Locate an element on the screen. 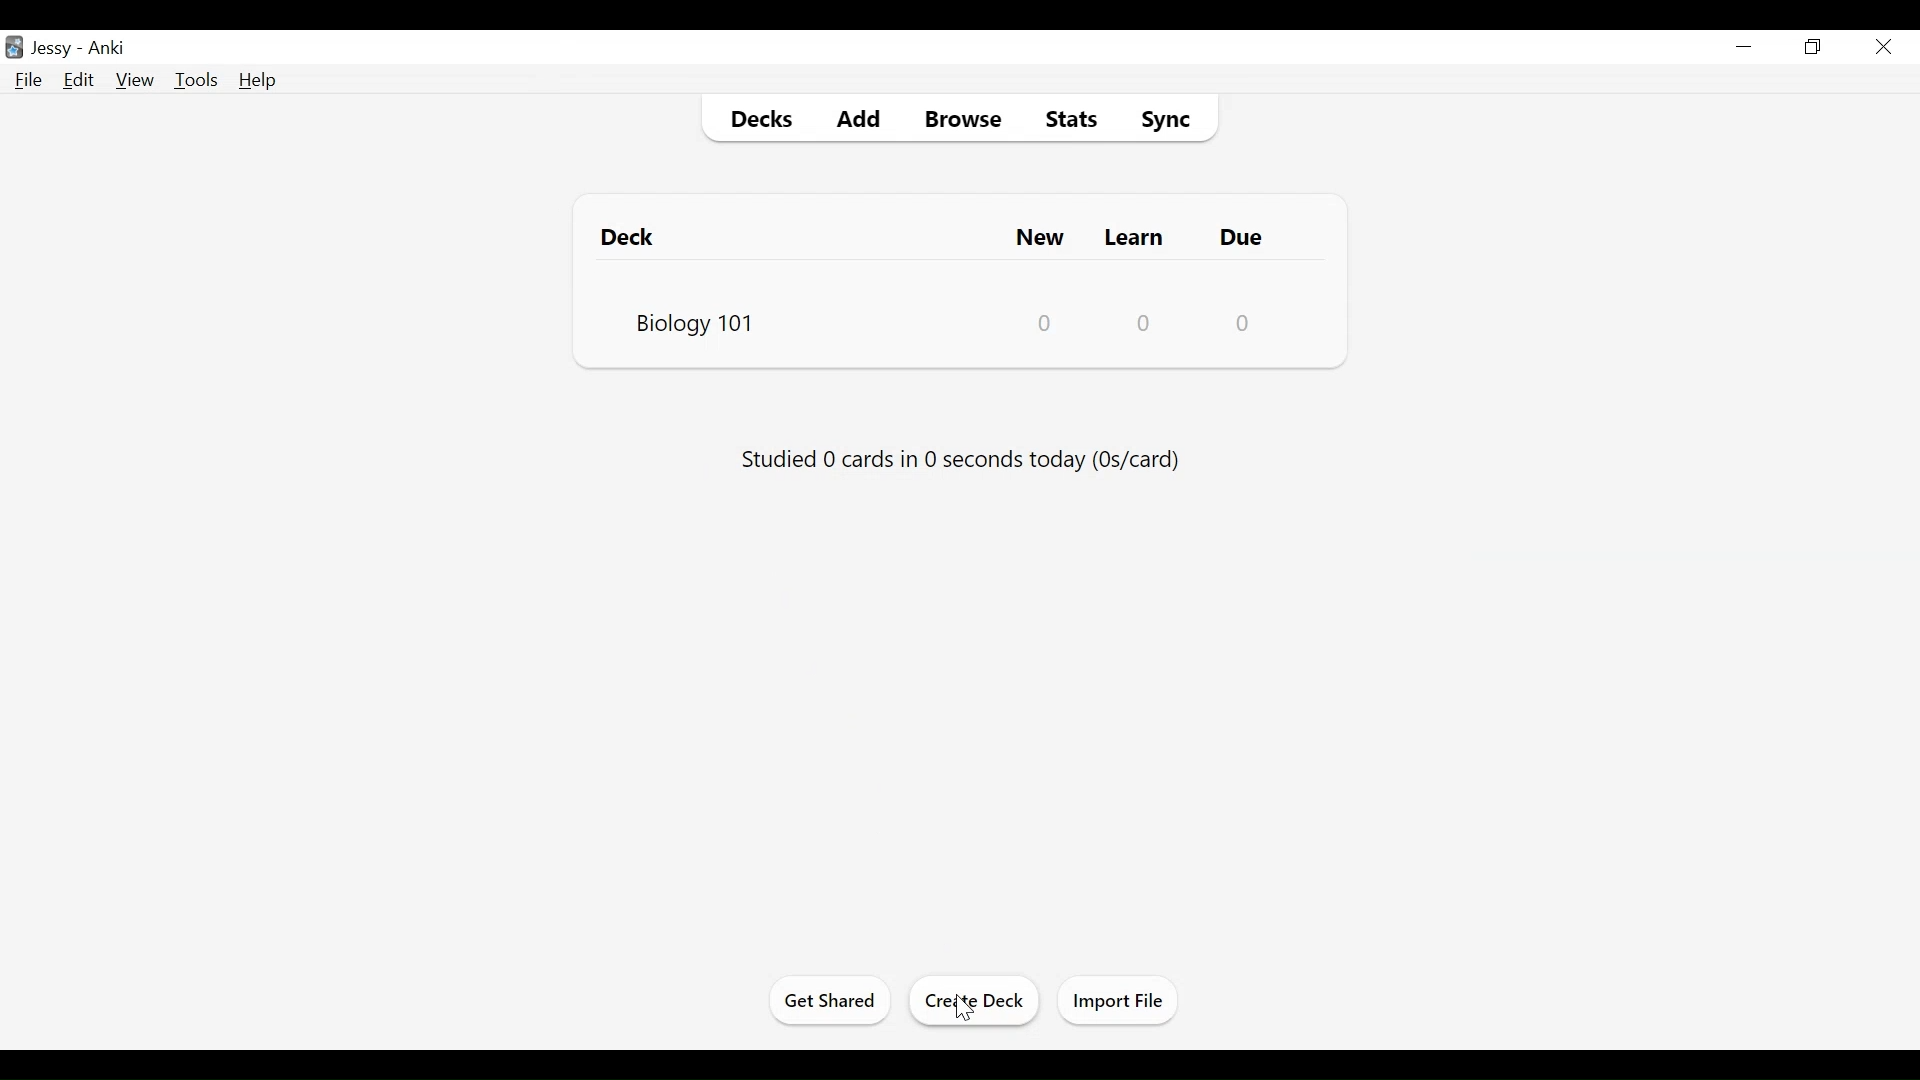 The width and height of the screenshot is (1920, 1080). New Cards is located at coordinates (1042, 236).